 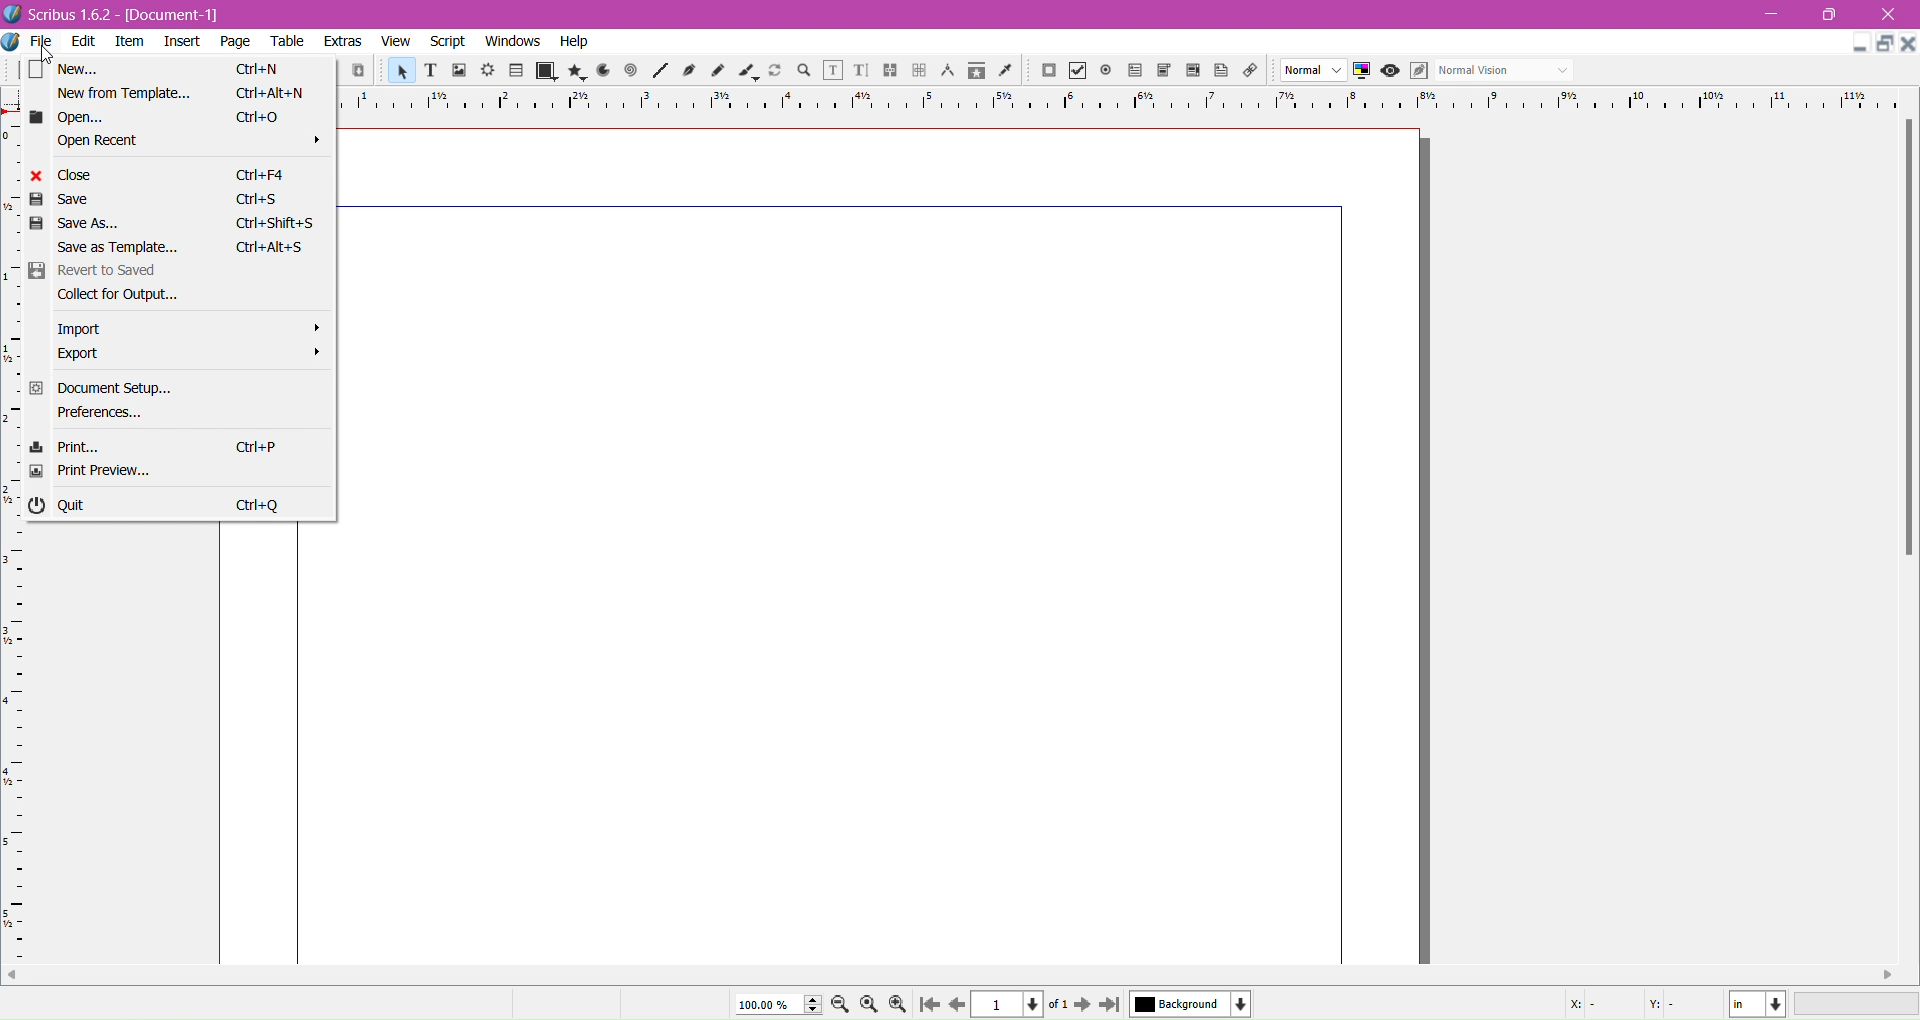 I want to click on Freehand Line, so click(x=718, y=72).